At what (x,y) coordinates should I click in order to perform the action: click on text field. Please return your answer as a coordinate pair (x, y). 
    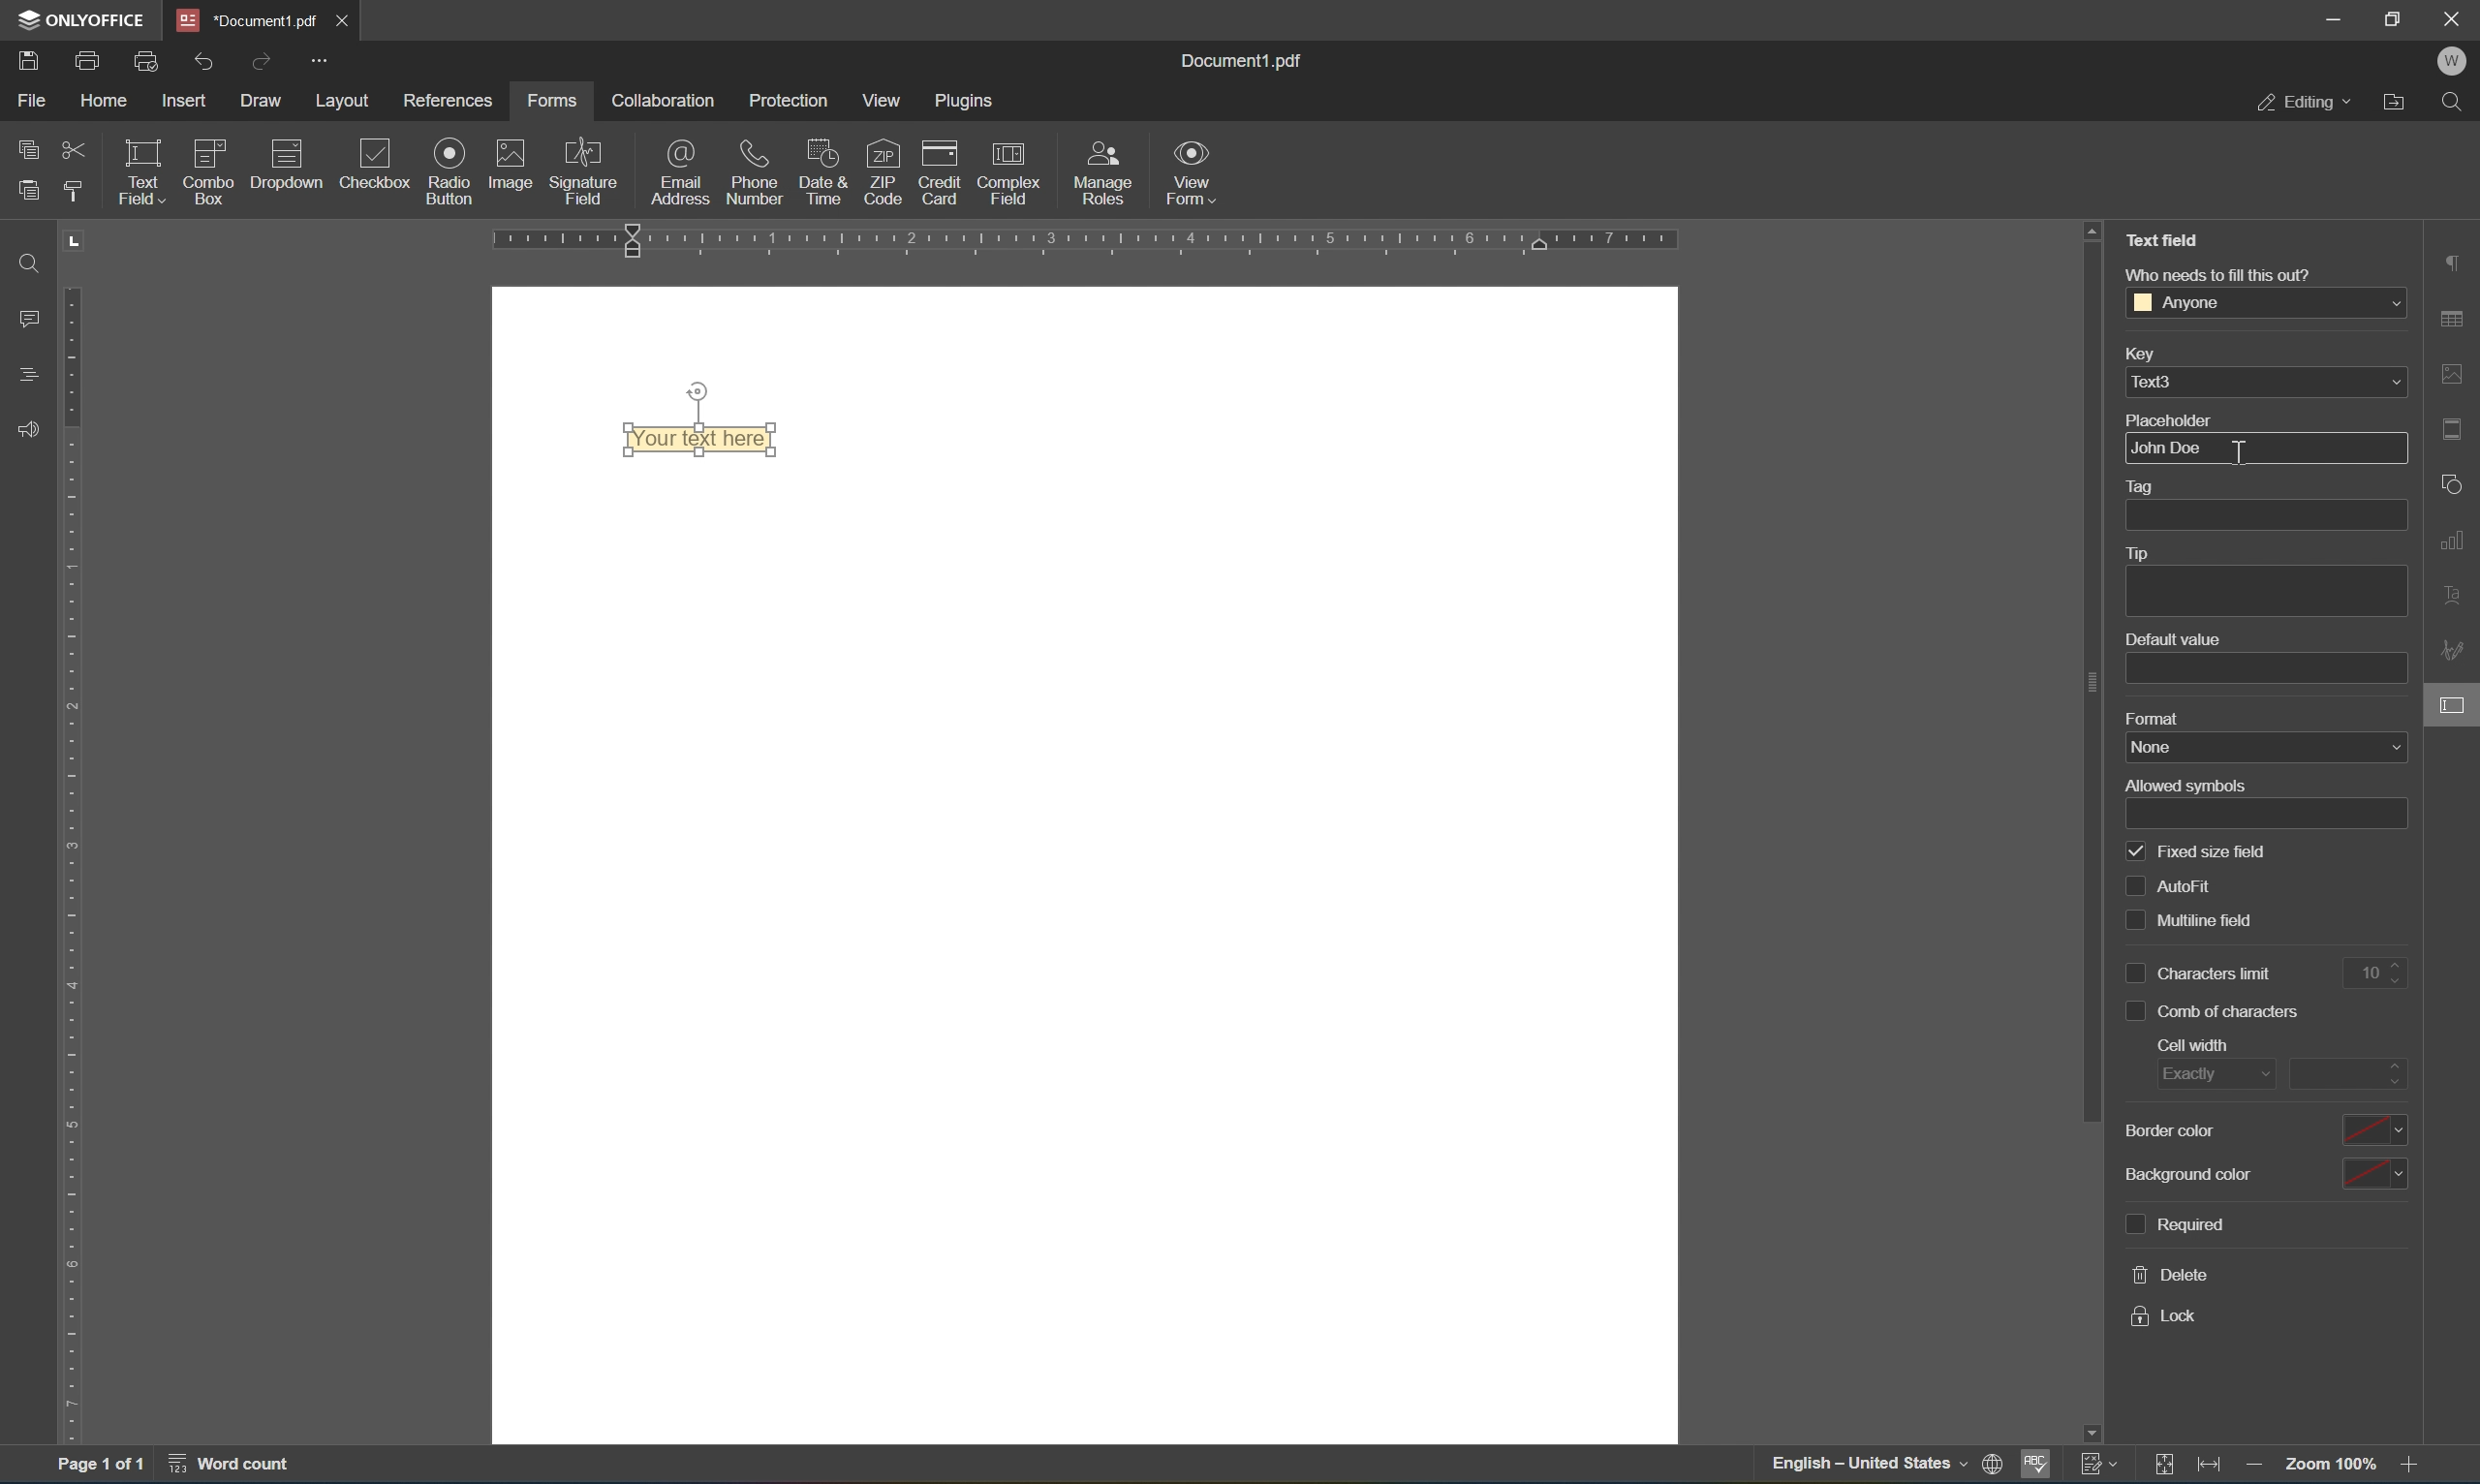
    Looking at the image, I should click on (141, 170).